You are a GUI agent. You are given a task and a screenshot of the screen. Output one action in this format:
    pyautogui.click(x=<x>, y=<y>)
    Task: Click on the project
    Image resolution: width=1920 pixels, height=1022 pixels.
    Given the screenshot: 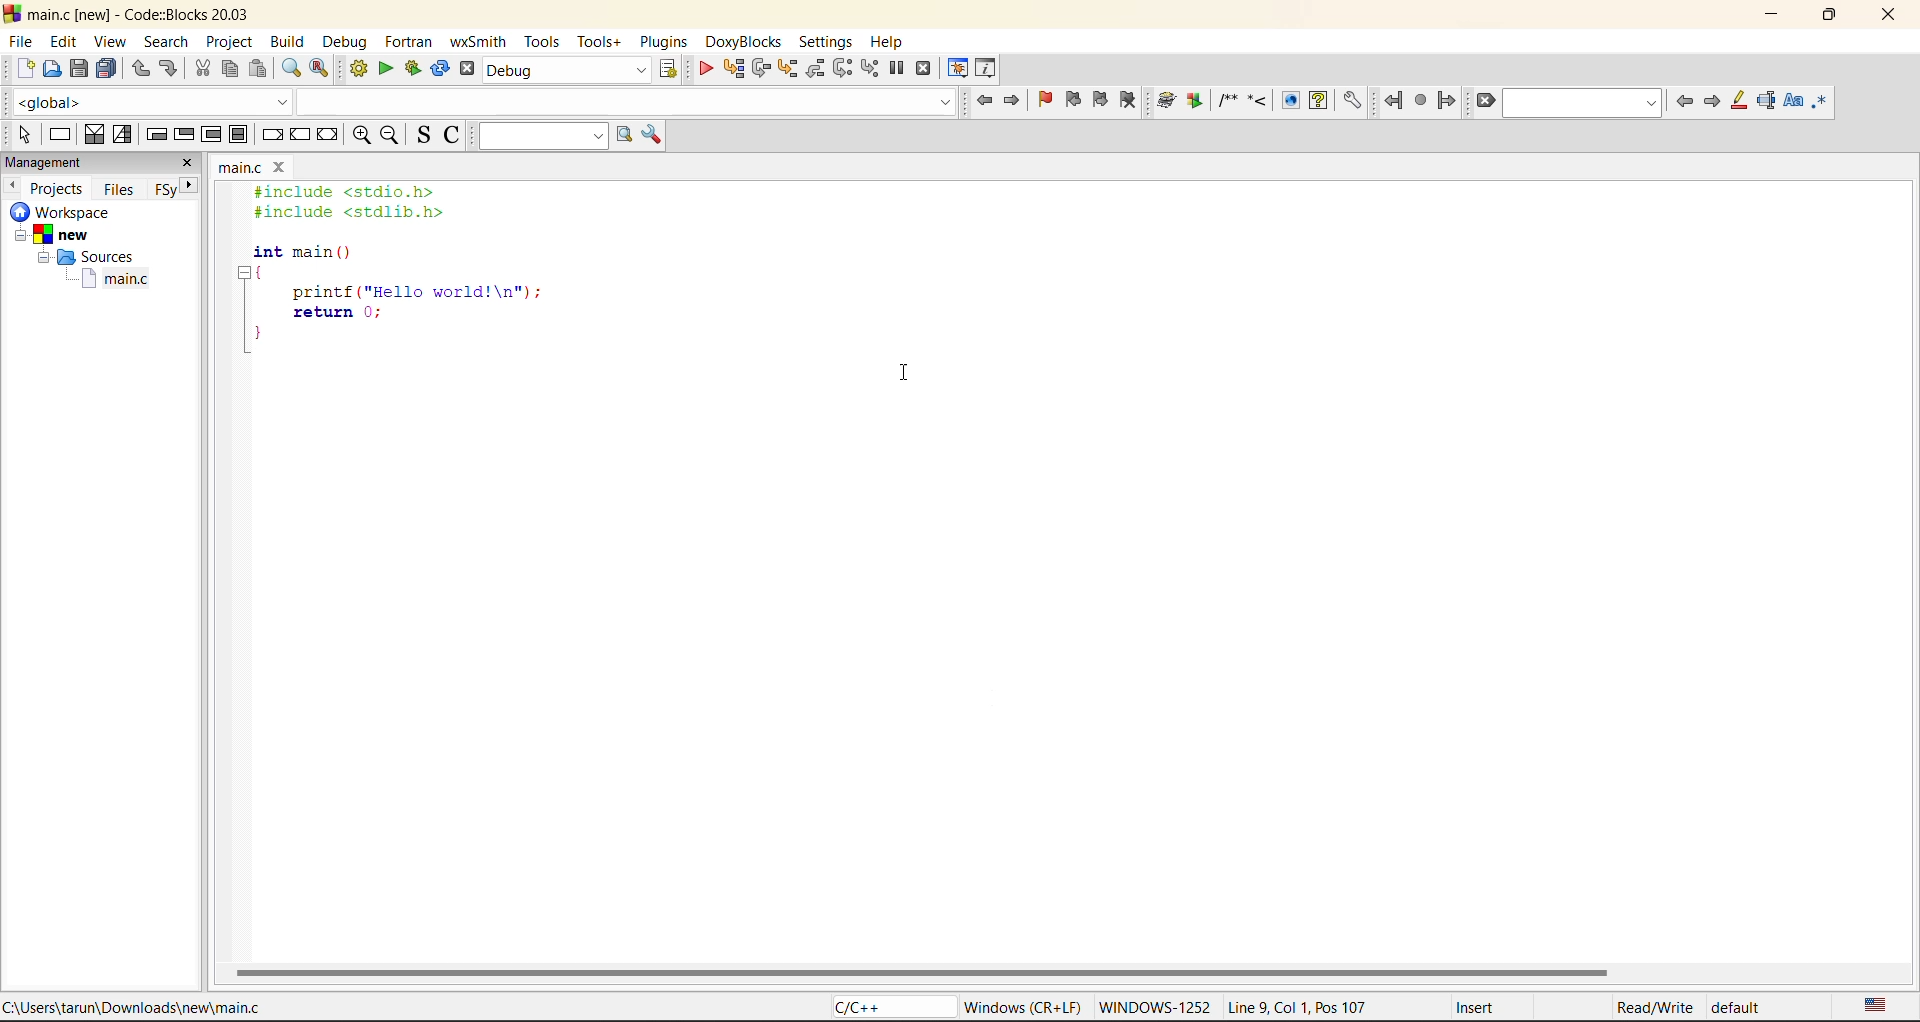 What is the action you would take?
    pyautogui.click(x=229, y=43)
    